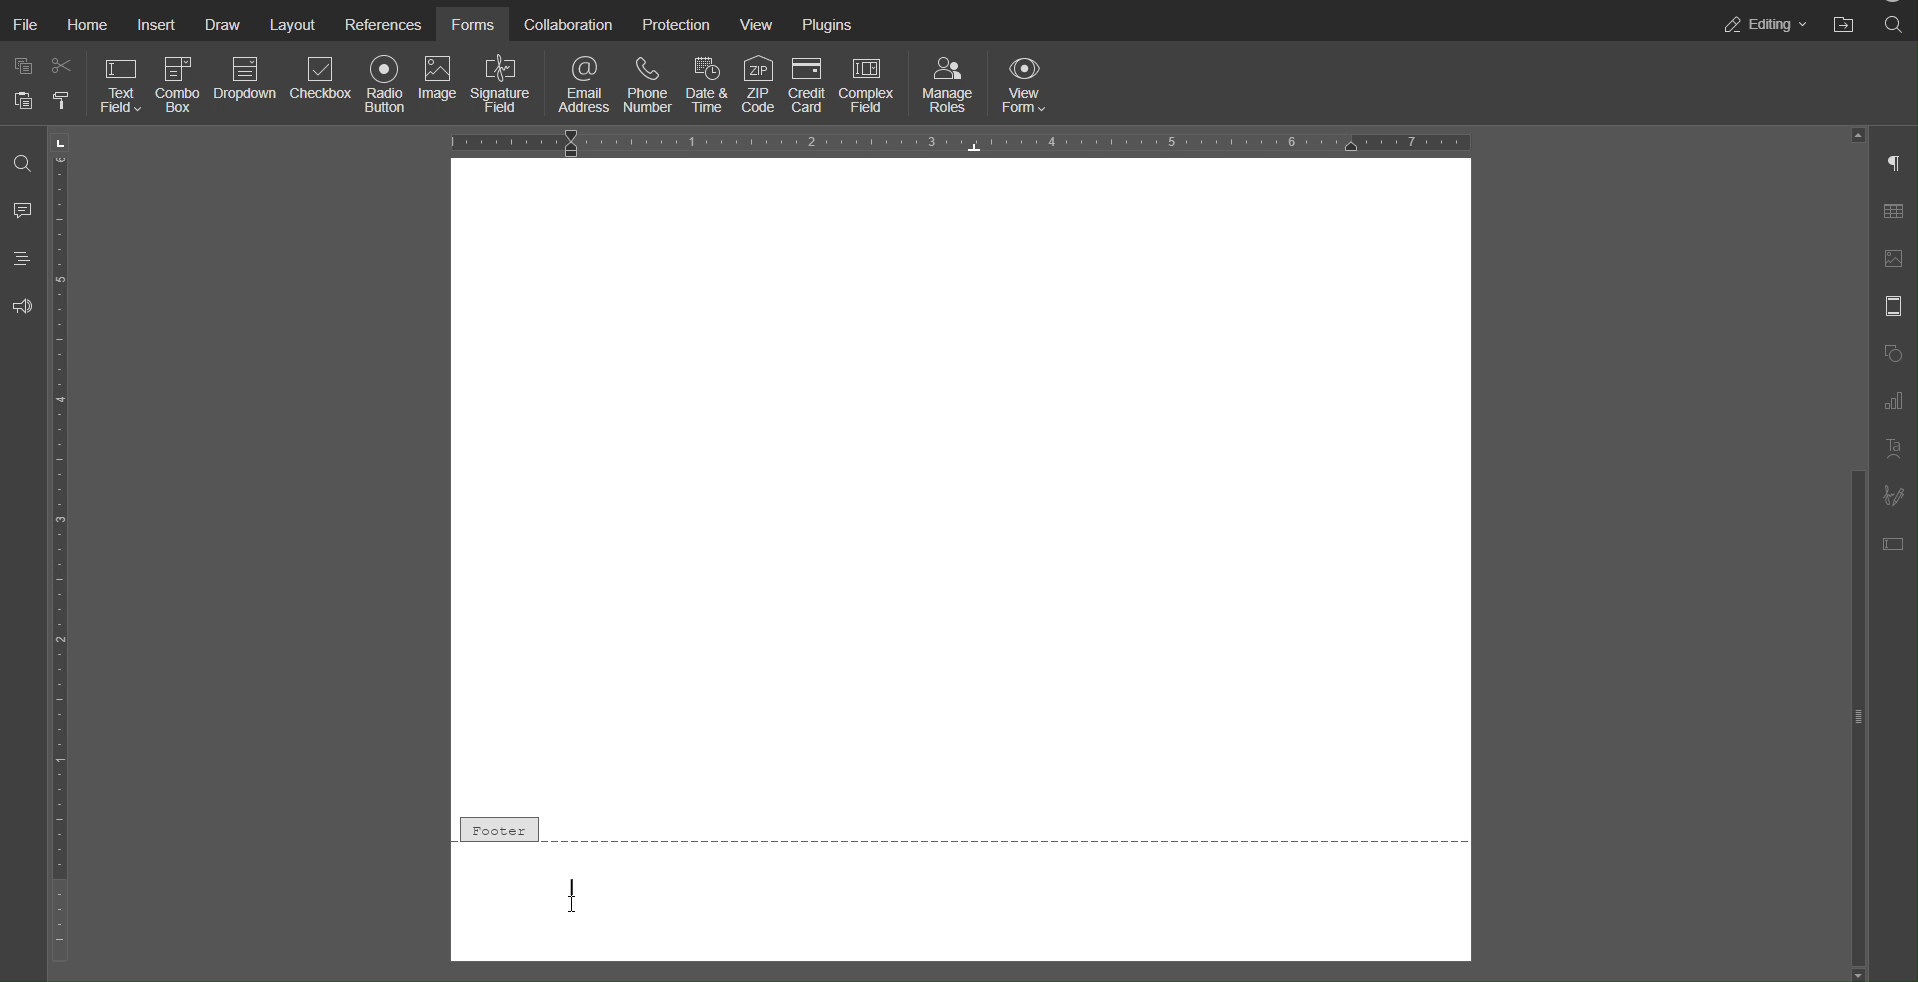 This screenshot has height=982, width=1918. Describe the element at coordinates (16, 167) in the screenshot. I see `Search` at that location.